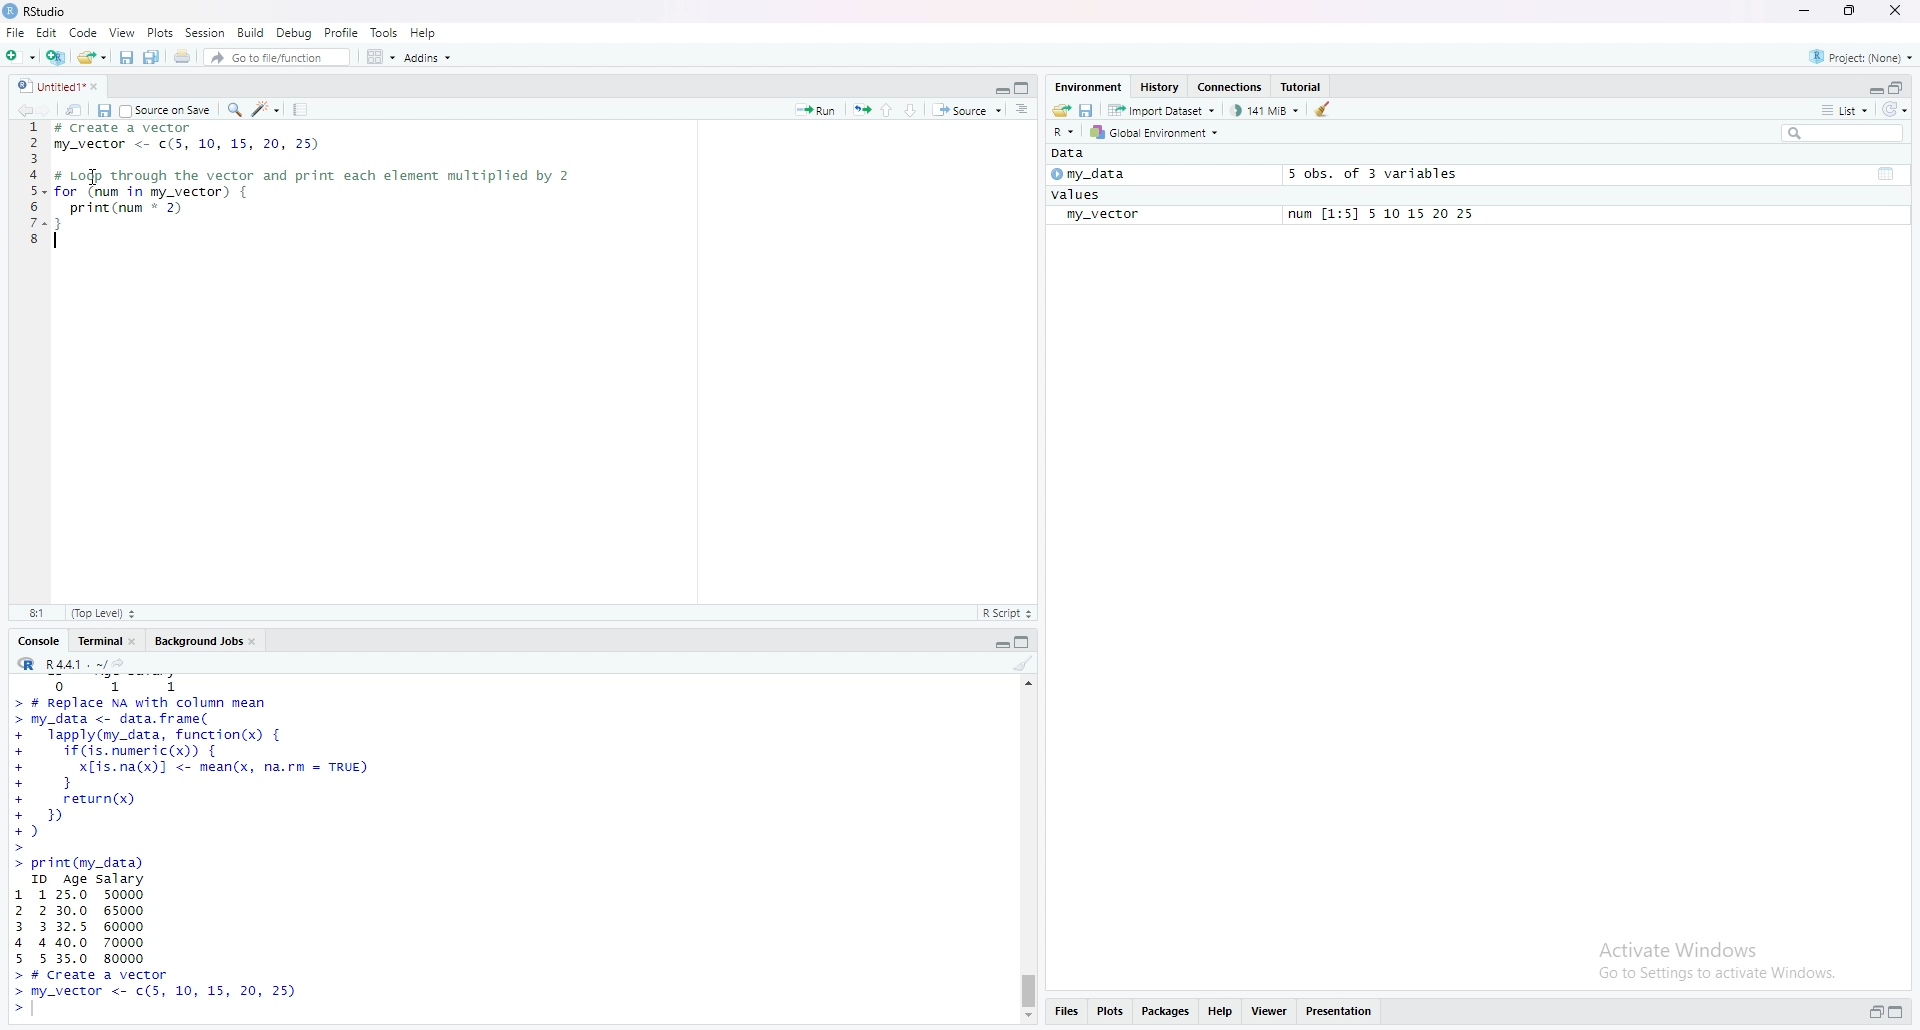 The width and height of the screenshot is (1920, 1030). Describe the element at coordinates (1088, 110) in the screenshot. I see `save workspace` at that location.